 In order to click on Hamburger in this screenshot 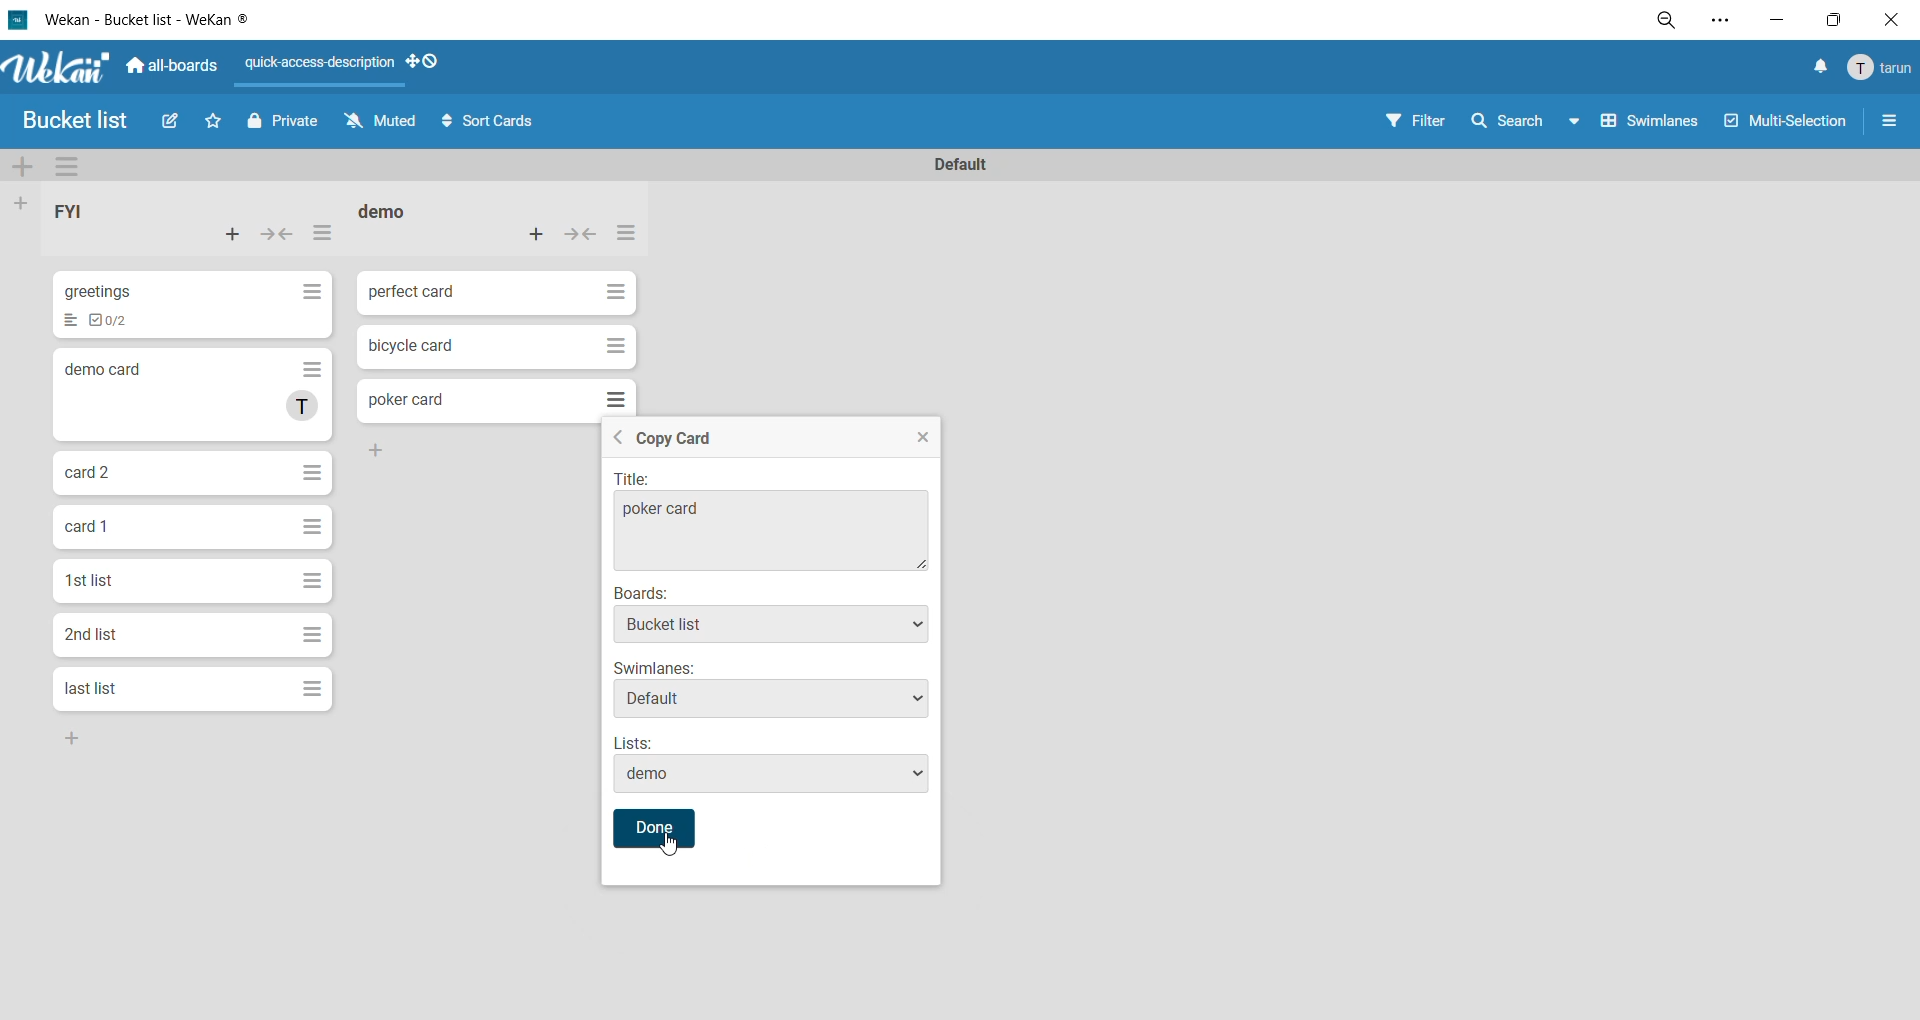, I will do `click(311, 583)`.